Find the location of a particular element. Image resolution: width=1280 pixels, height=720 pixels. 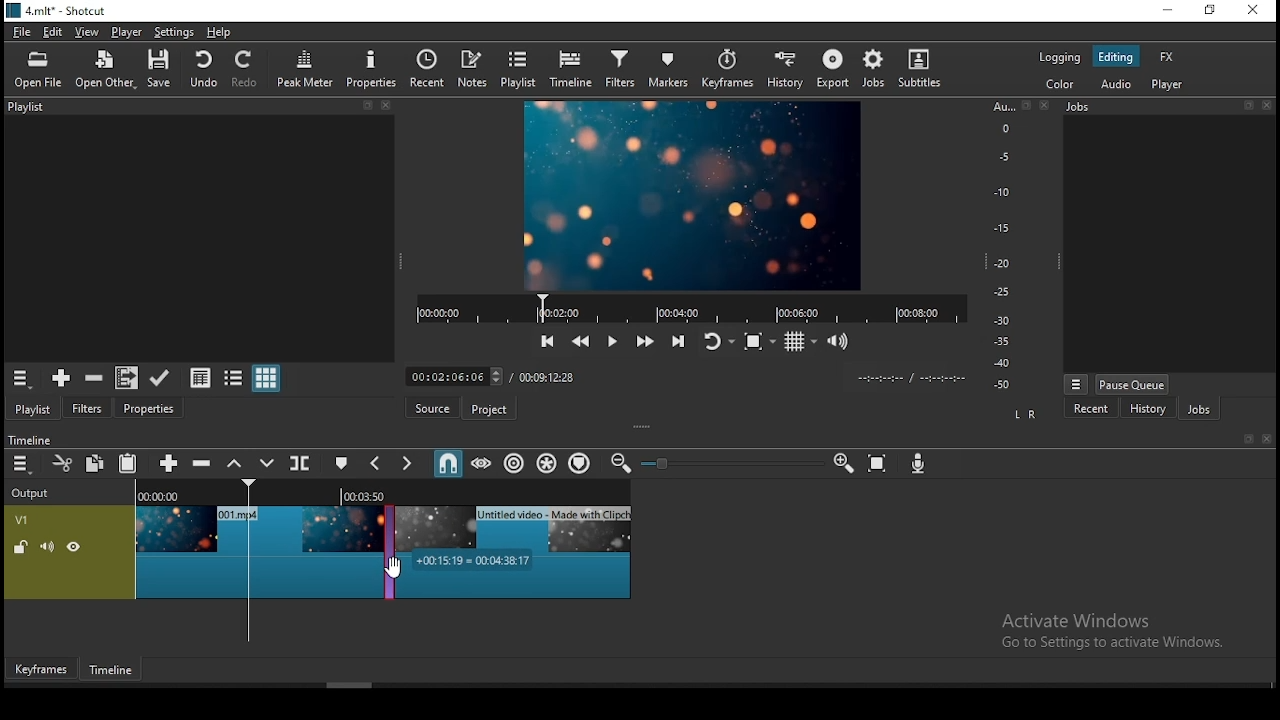

video clip is located at coordinates (256, 550).